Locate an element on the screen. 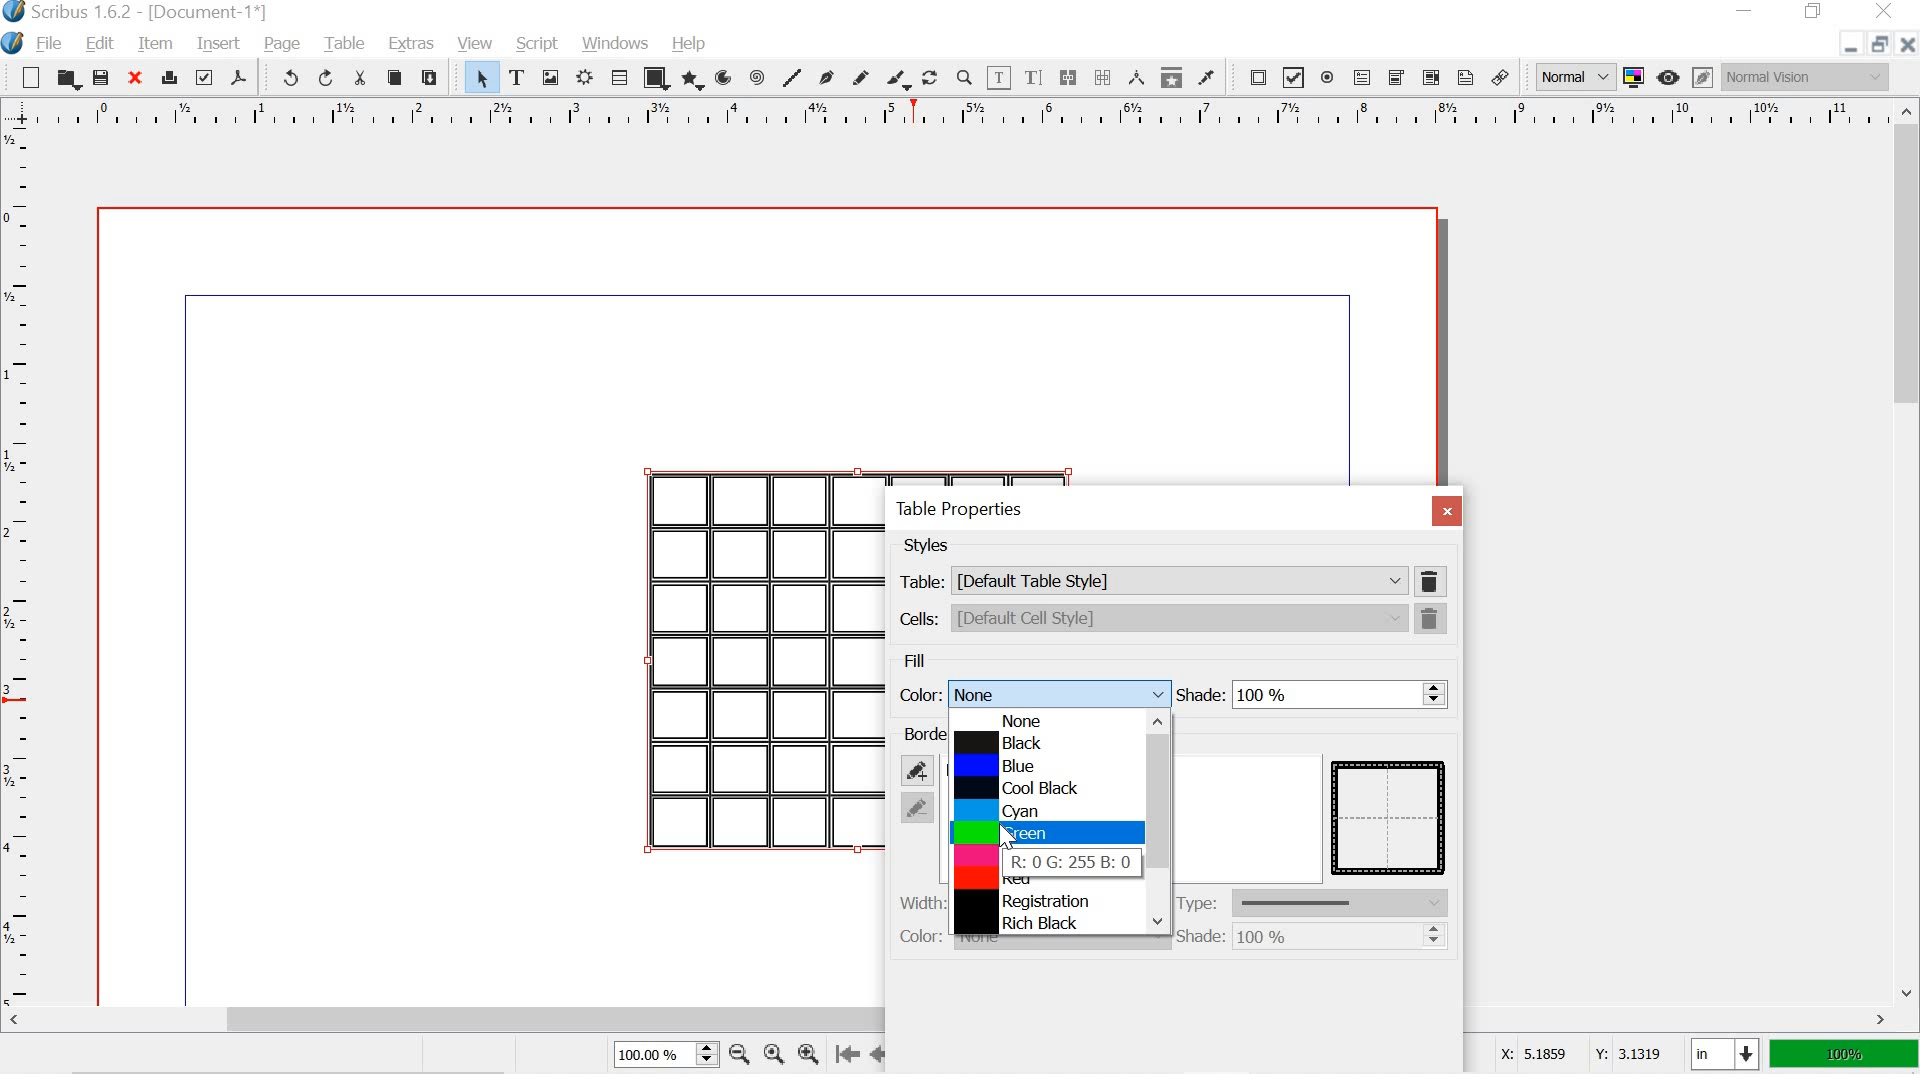  cyan is located at coordinates (1011, 812).